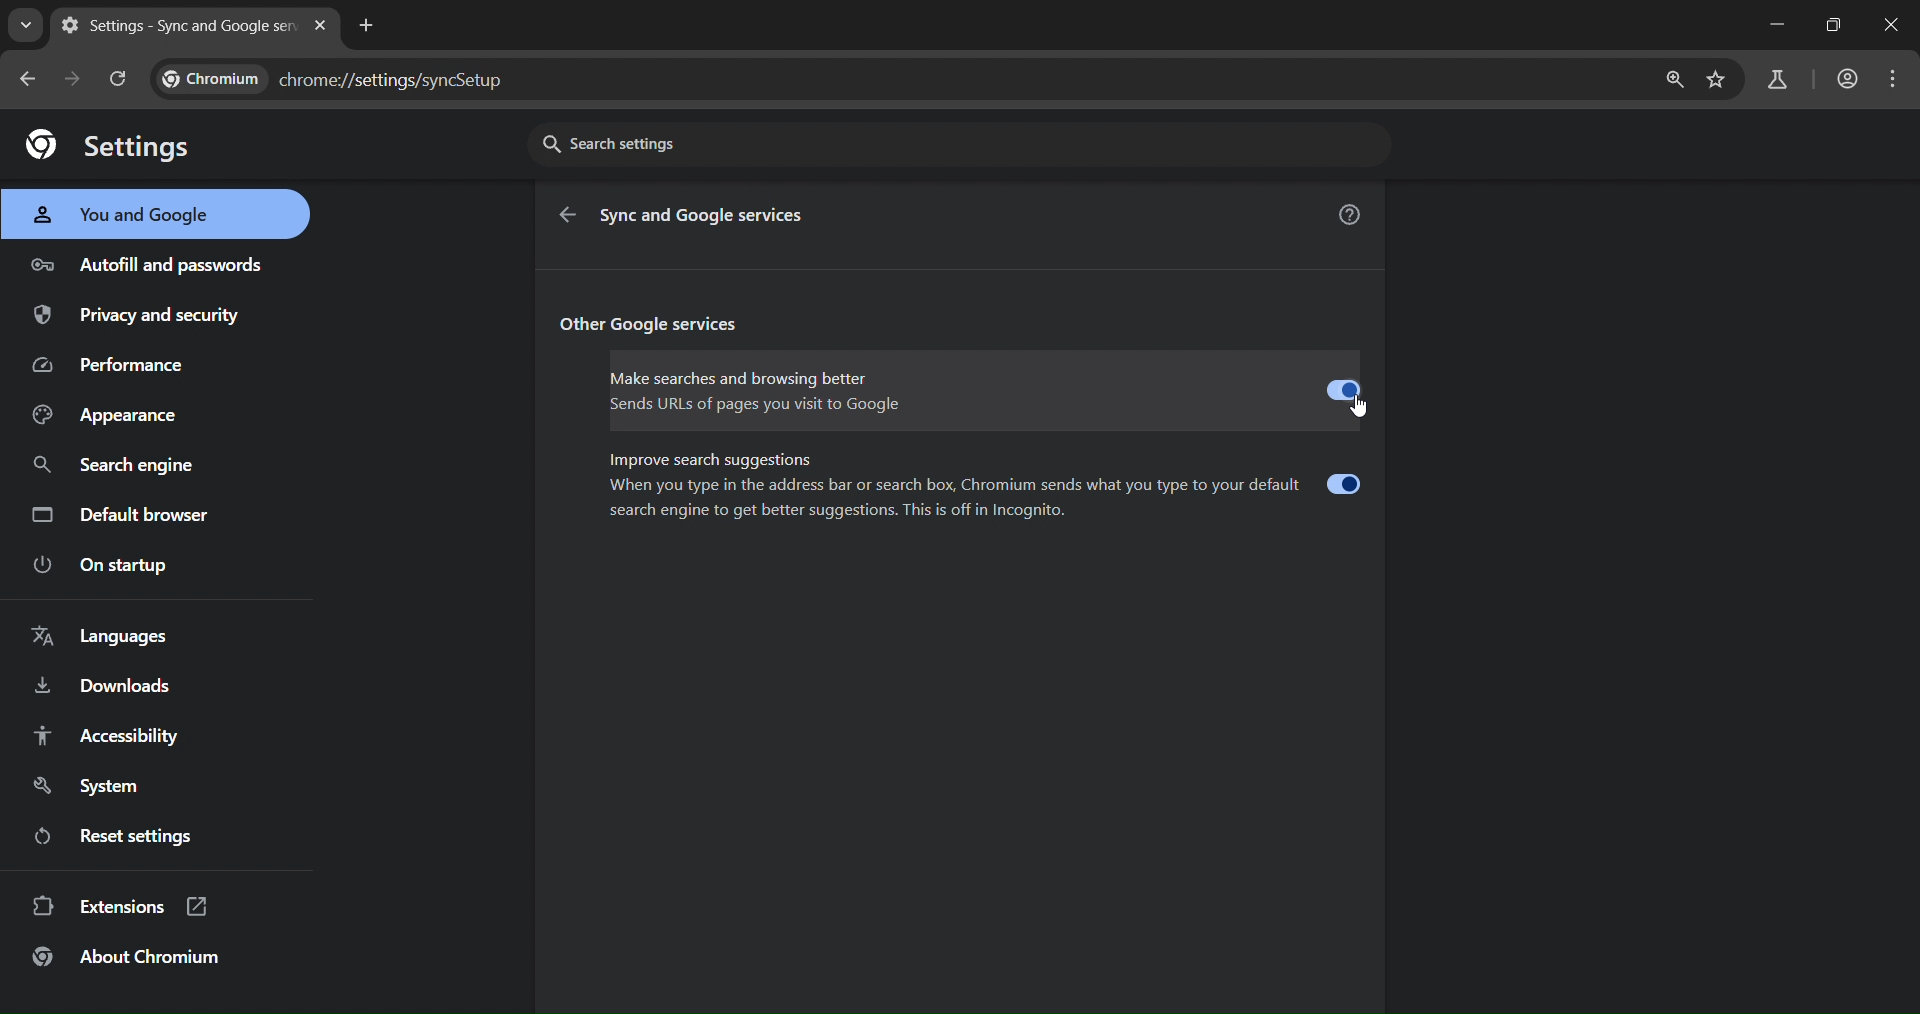  I want to click on reset settings, so click(128, 835).